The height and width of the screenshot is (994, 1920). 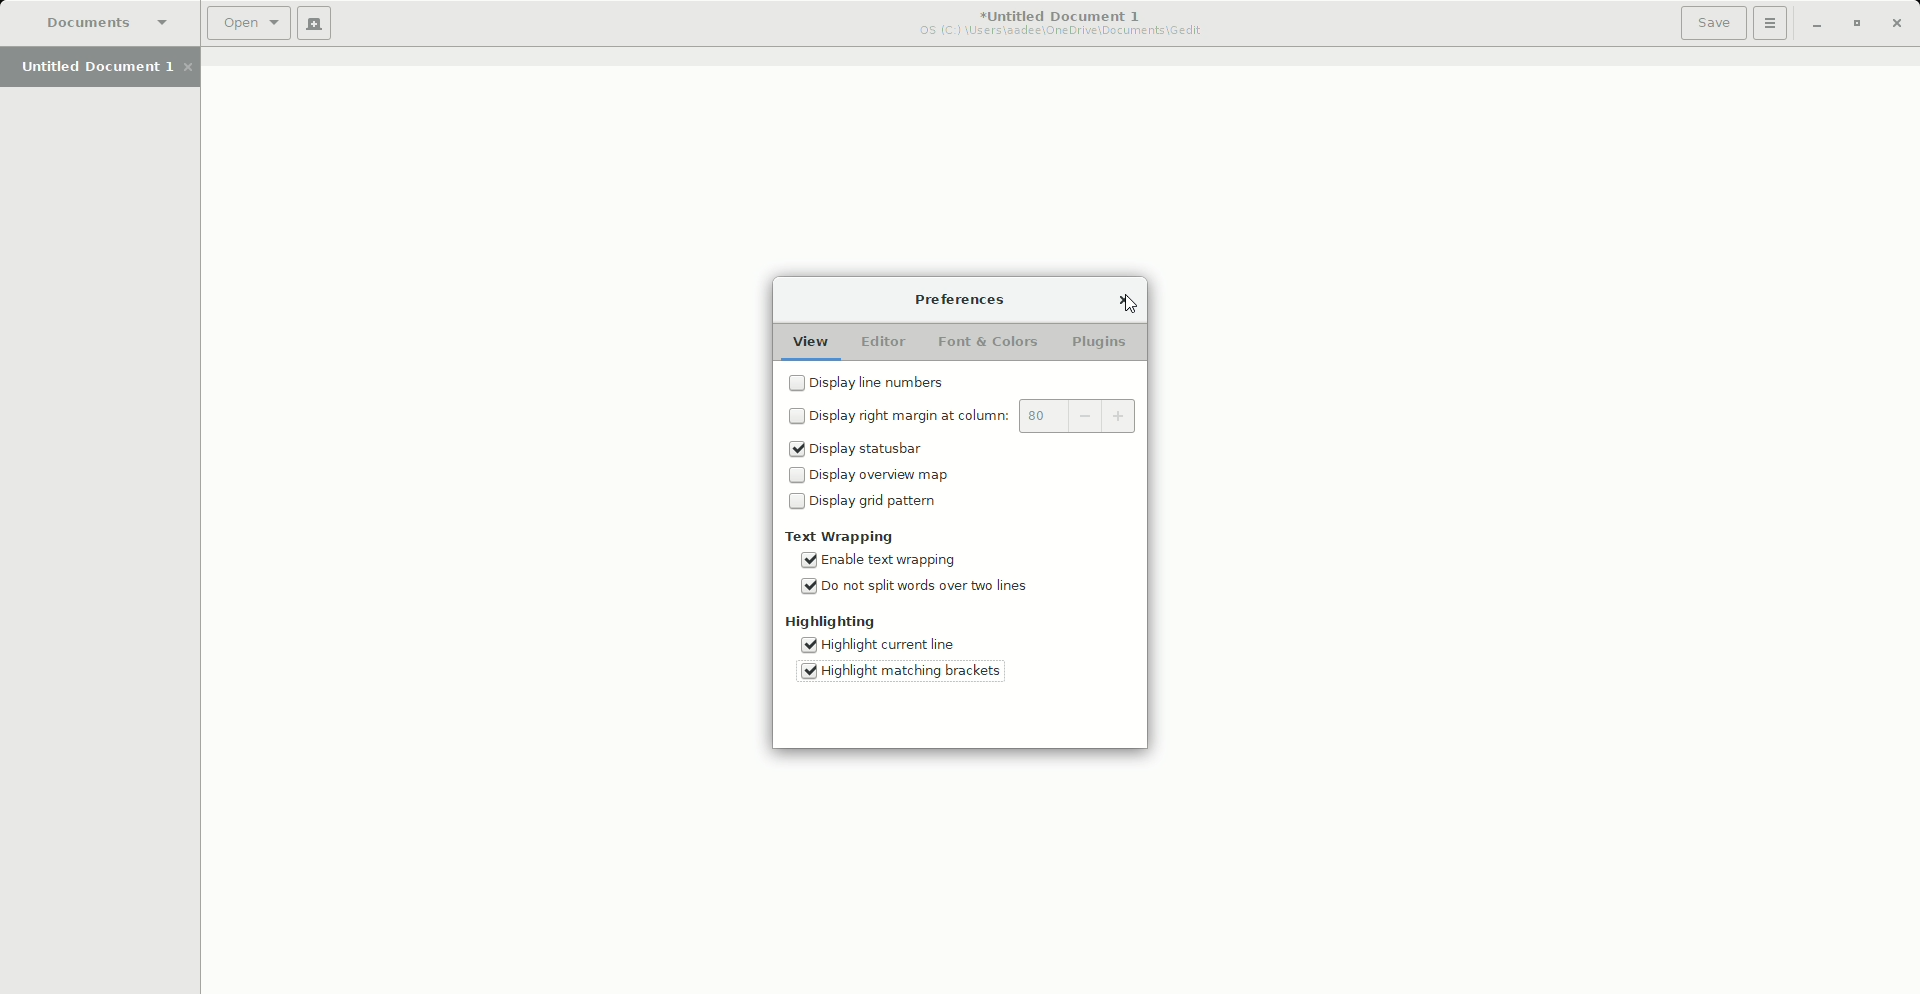 I want to click on Plugins, so click(x=1099, y=344).